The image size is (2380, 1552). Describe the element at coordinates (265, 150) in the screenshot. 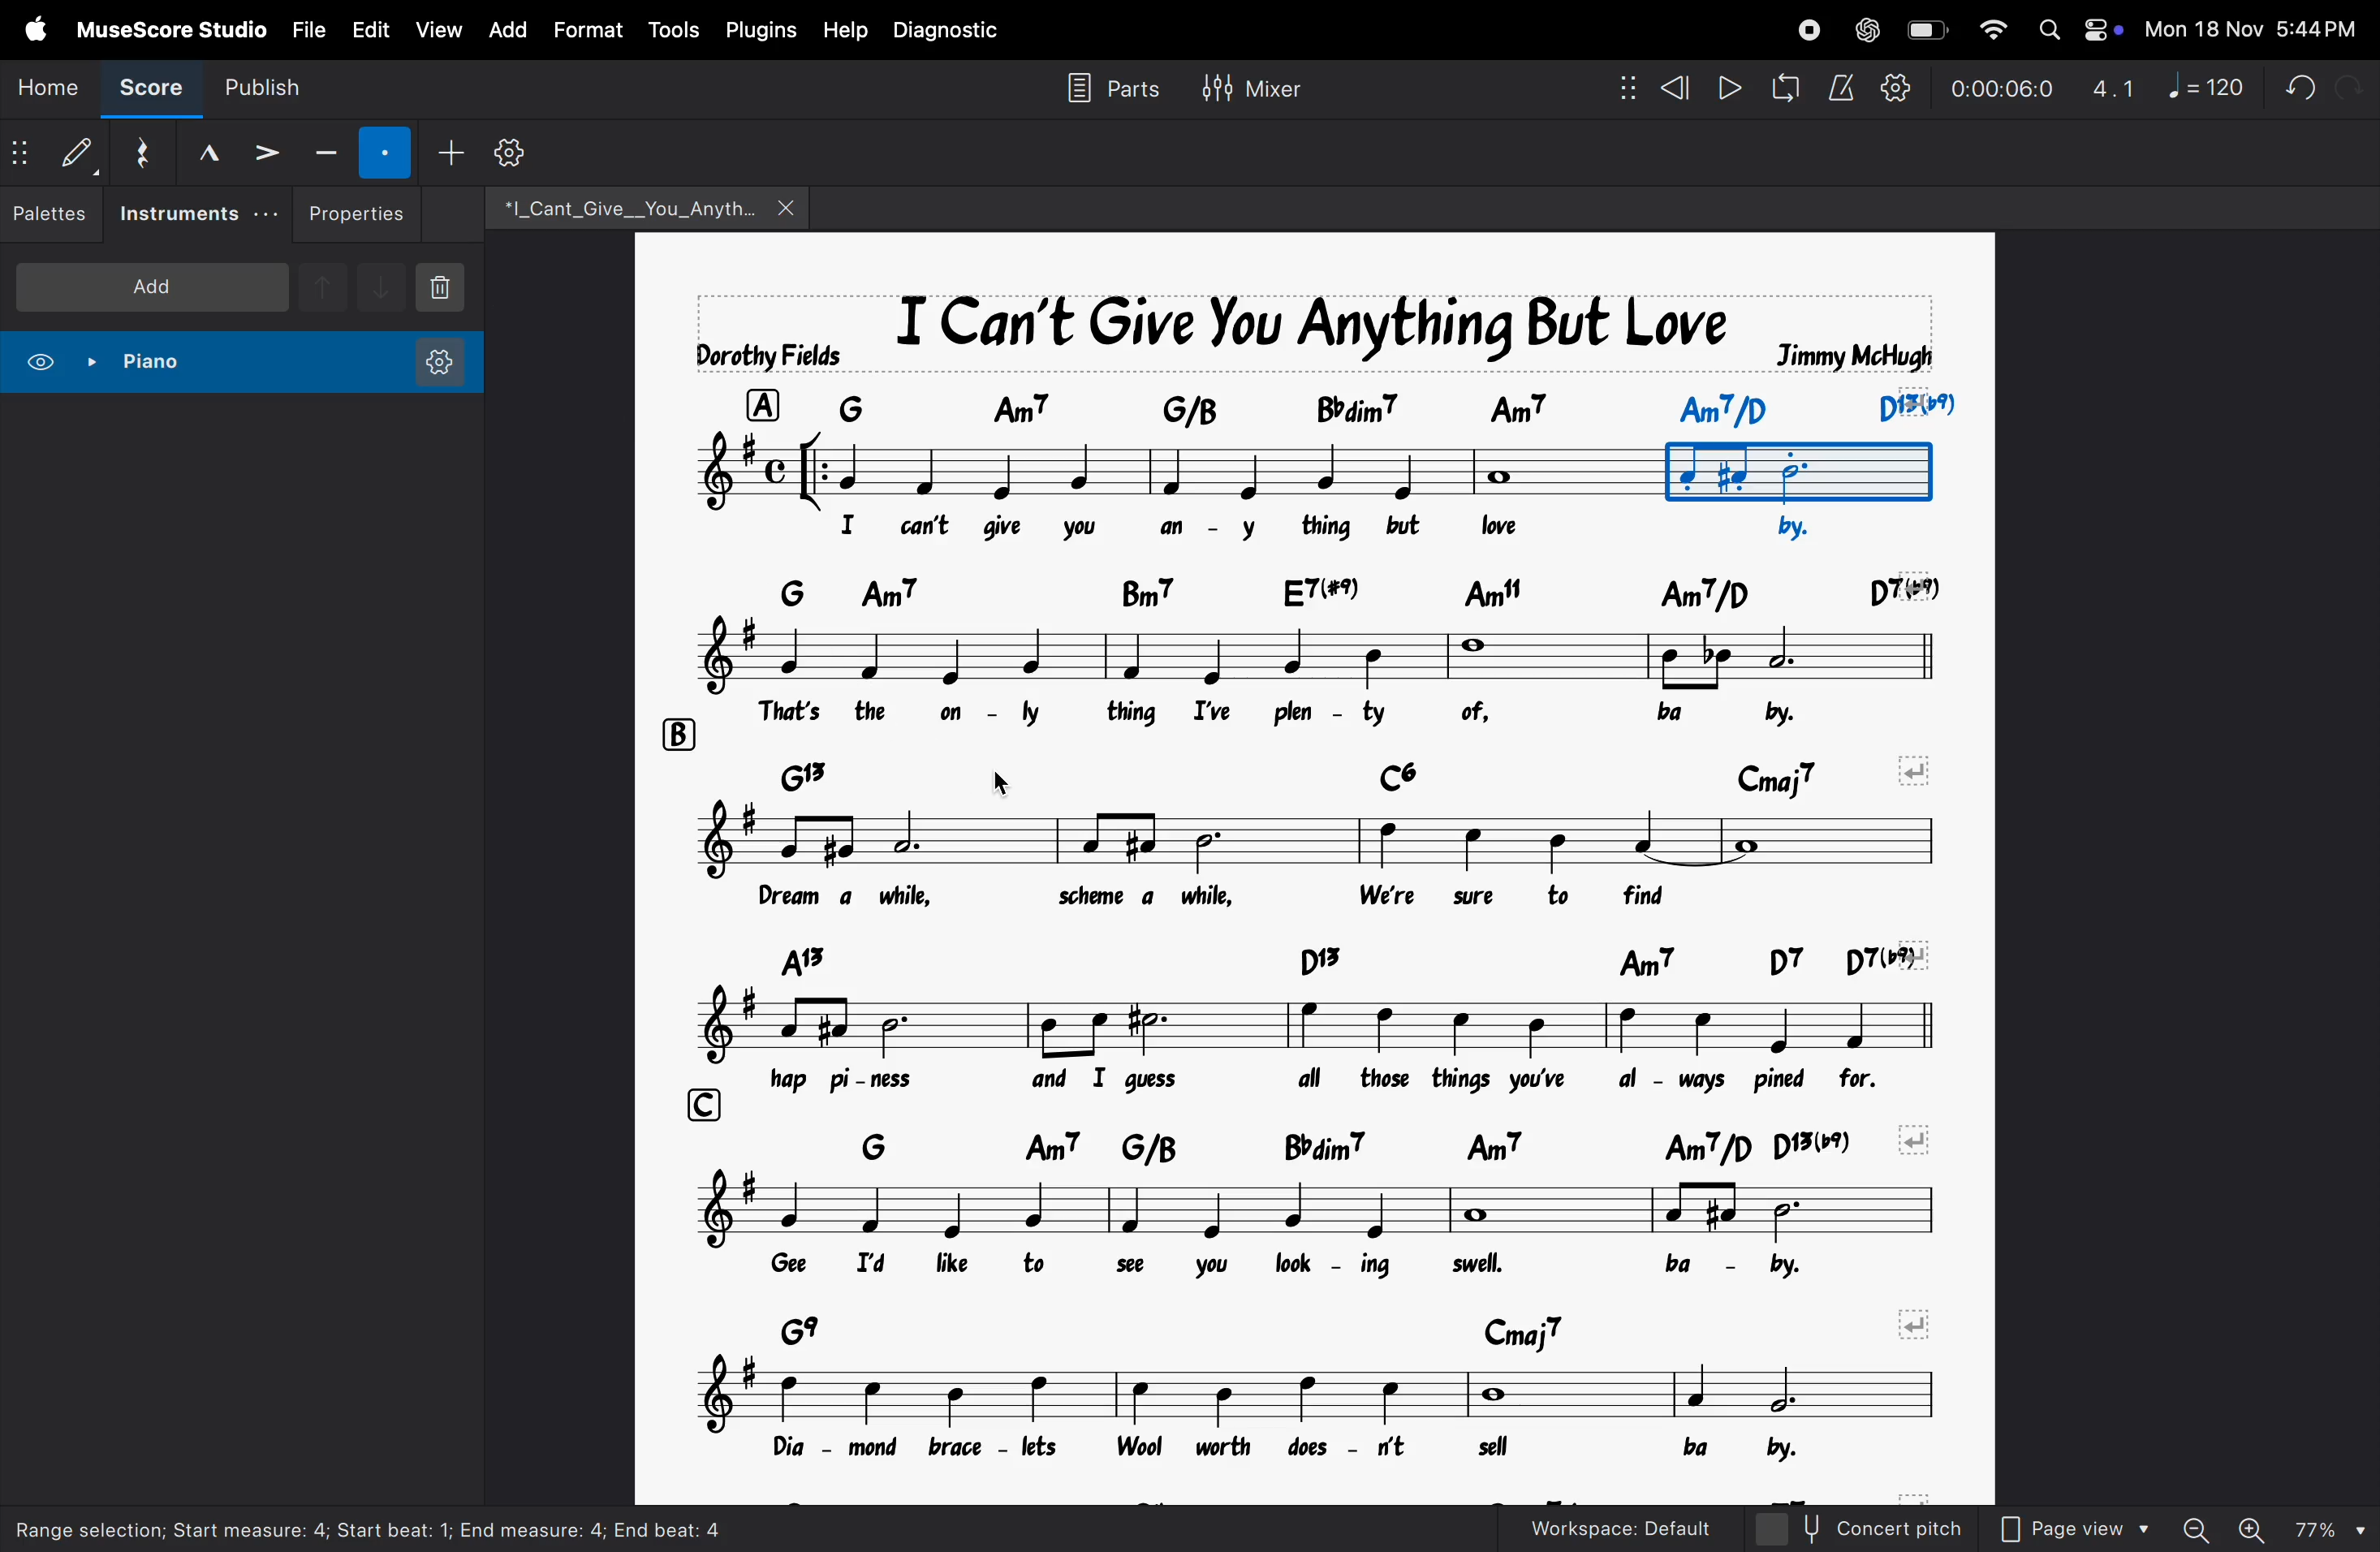

I see `accent` at that location.